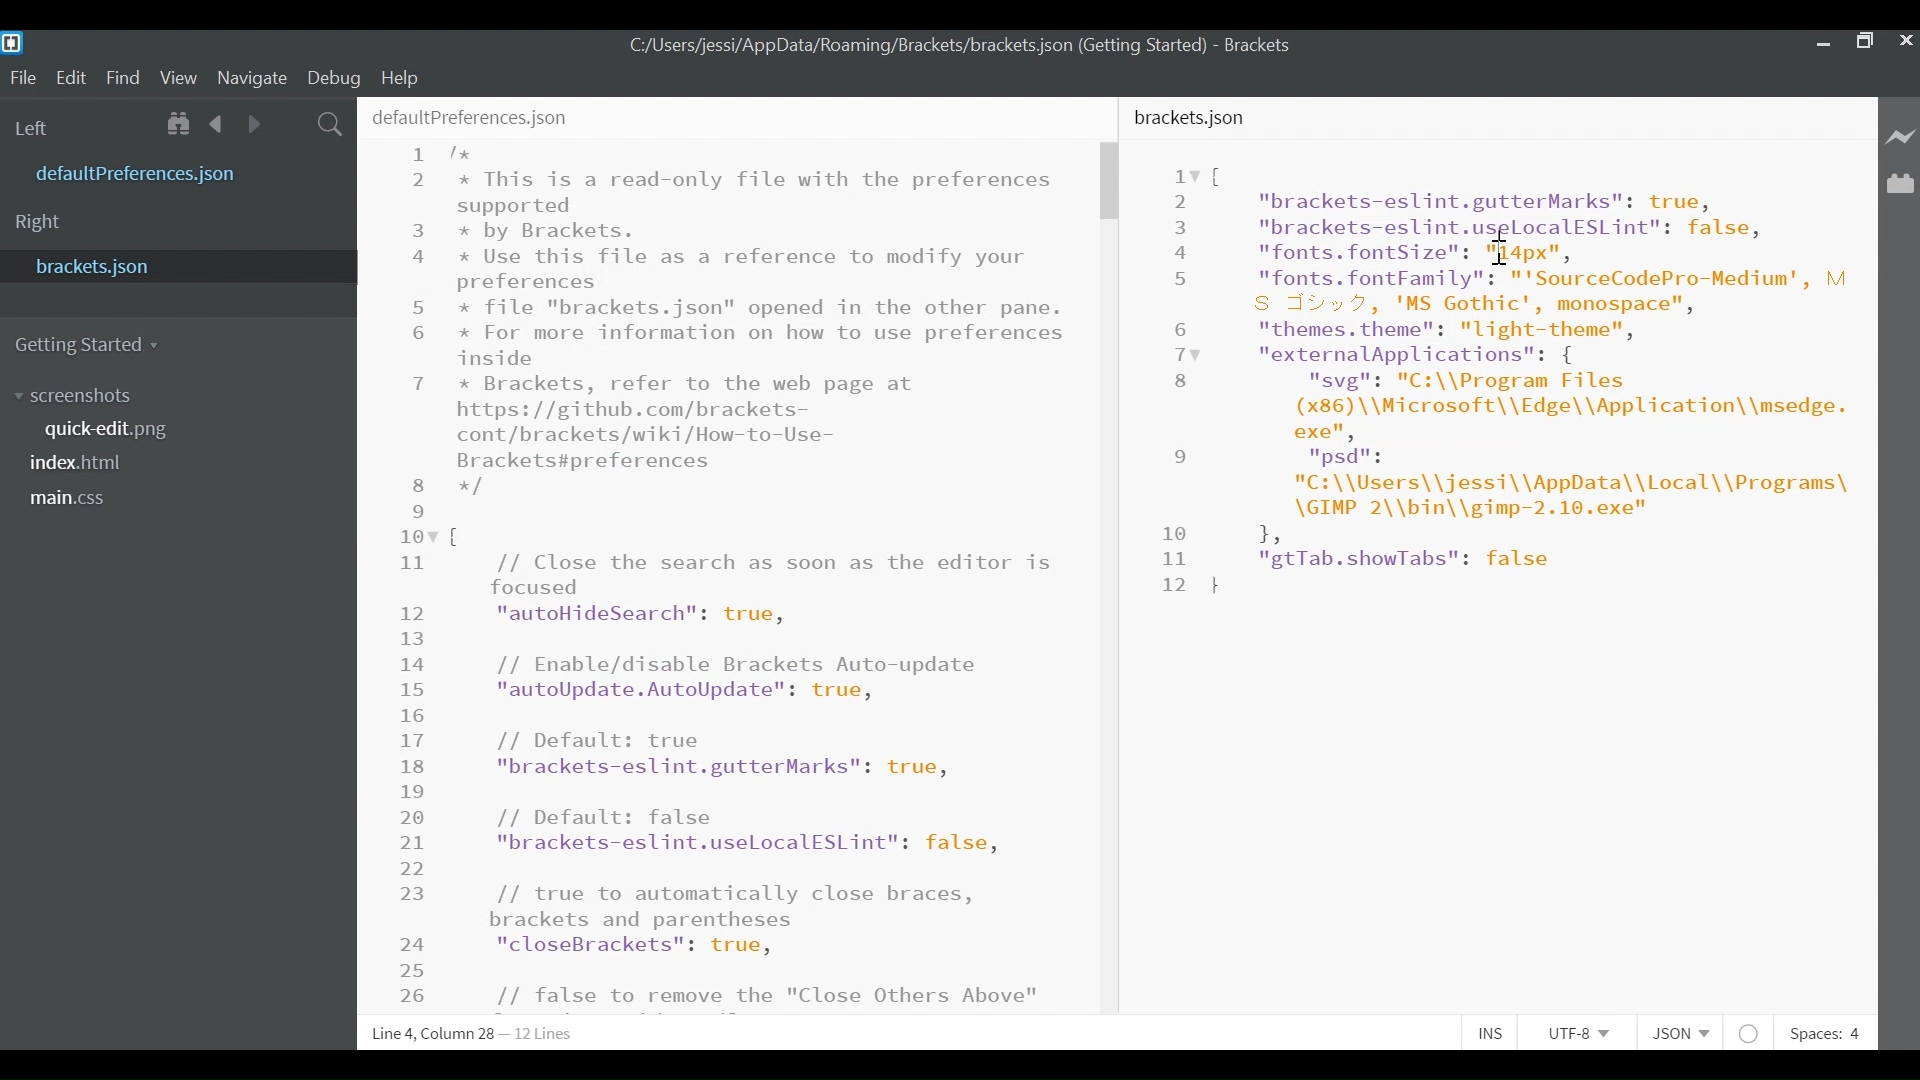 Image resolution: width=1920 pixels, height=1080 pixels. Describe the element at coordinates (35, 126) in the screenshot. I see `Left` at that location.